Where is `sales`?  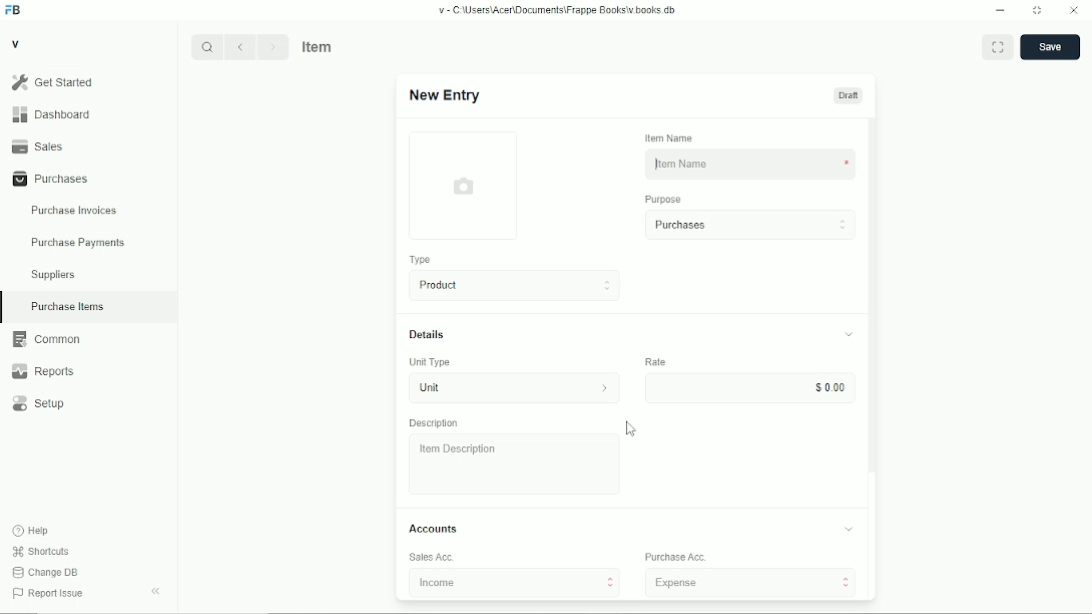 sales is located at coordinates (38, 146).